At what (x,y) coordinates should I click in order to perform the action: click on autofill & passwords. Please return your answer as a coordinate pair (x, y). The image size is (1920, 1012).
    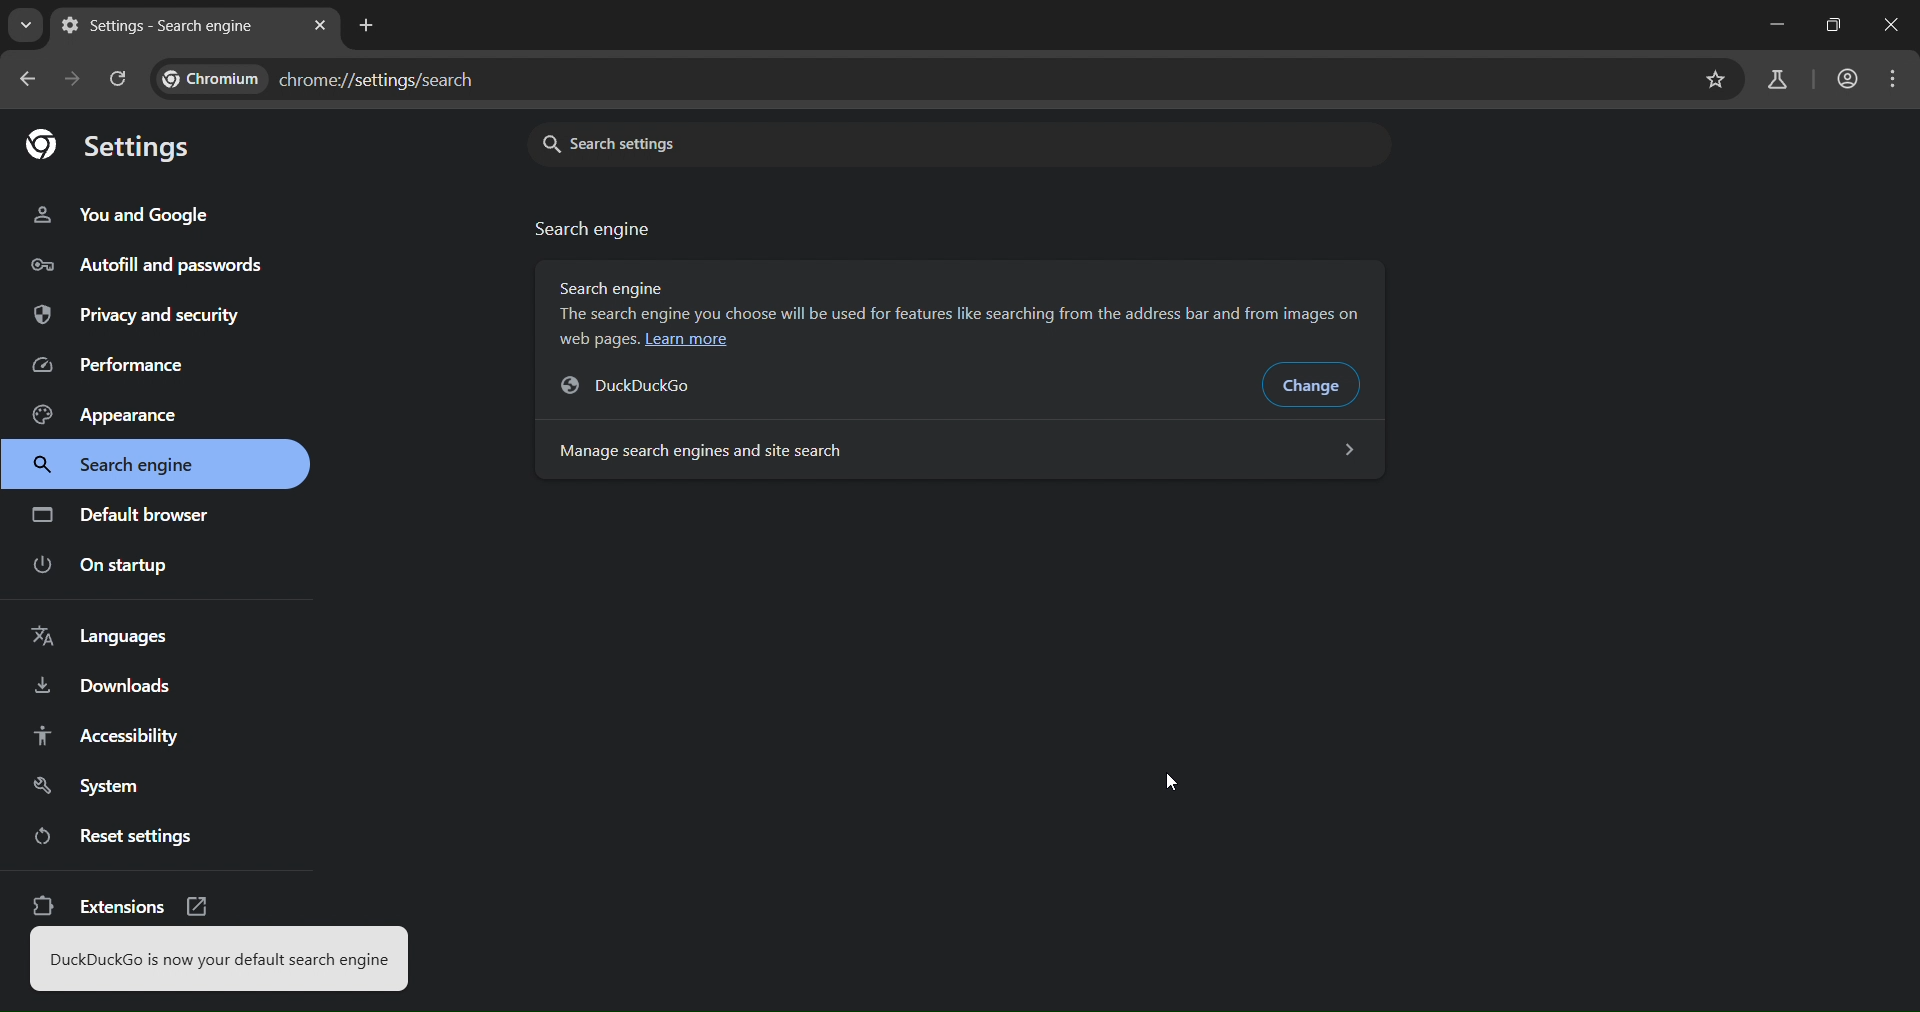
    Looking at the image, I should click on (144, 263).